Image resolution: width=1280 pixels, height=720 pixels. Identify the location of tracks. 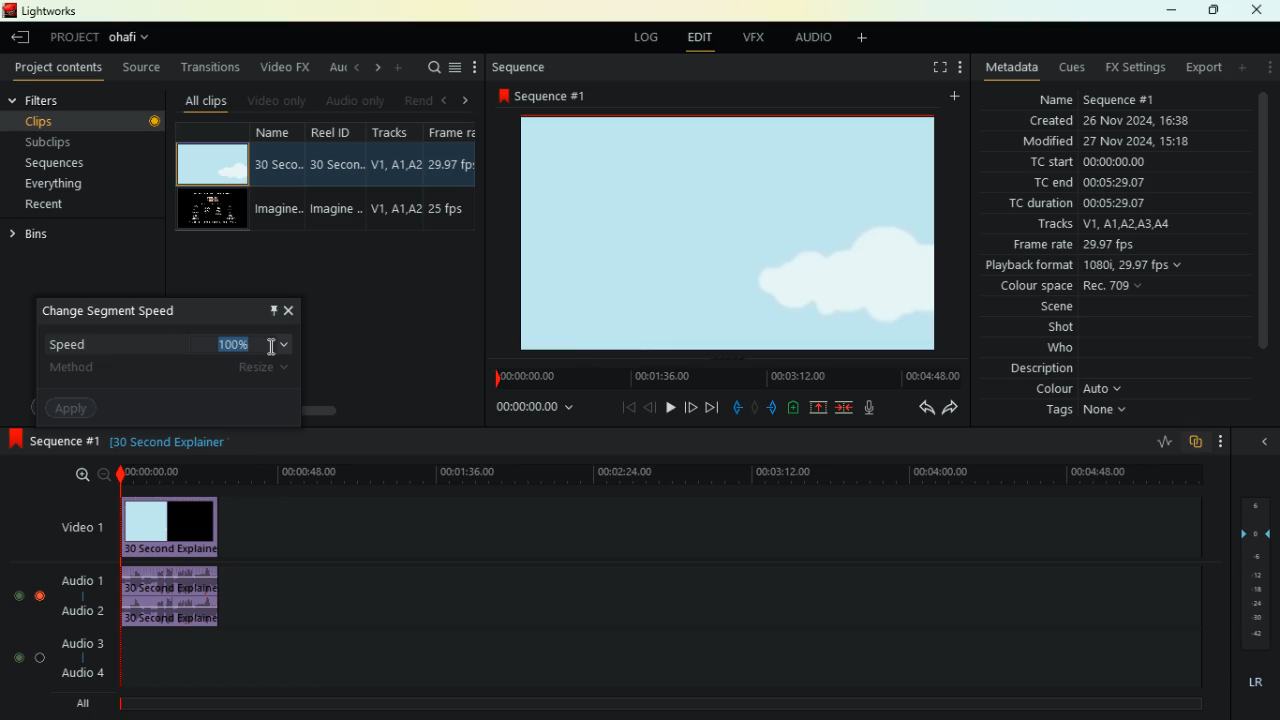
(1098, 226).